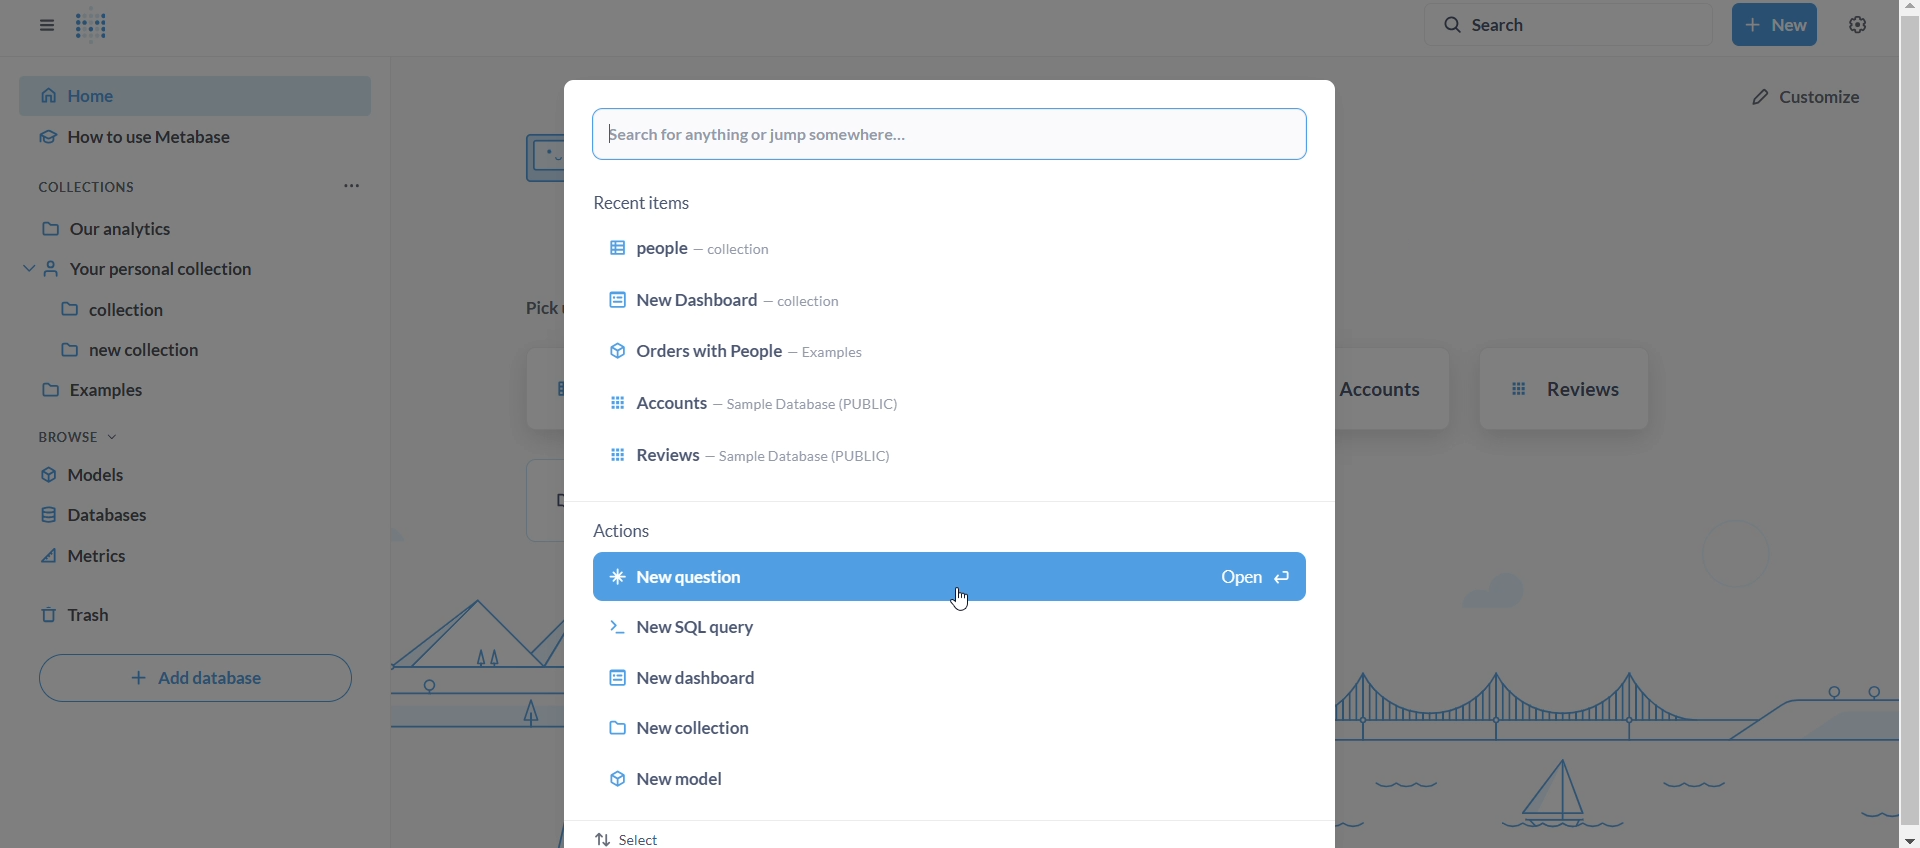  Describe the element at coordinates (954, 576) in the screenshot. I see `` at that location.